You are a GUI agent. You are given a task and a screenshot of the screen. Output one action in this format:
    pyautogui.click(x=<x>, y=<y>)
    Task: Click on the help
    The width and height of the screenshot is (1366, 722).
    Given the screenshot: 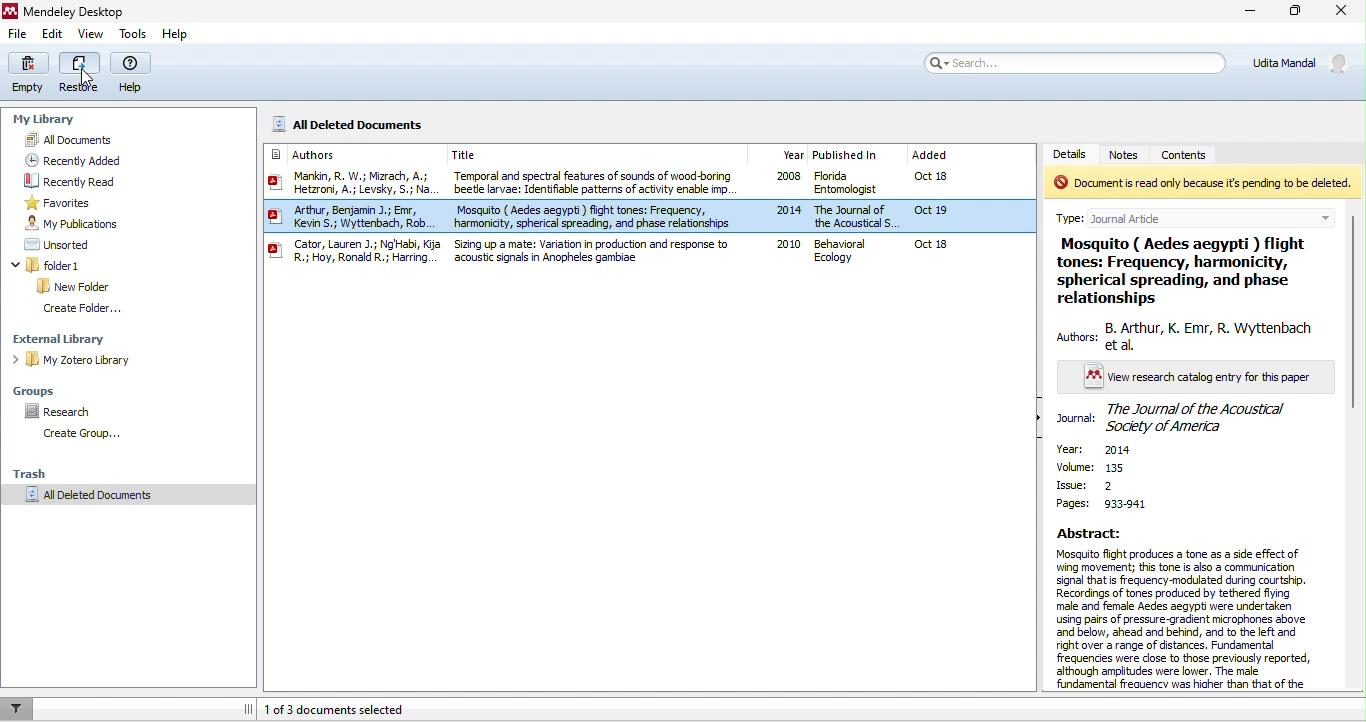 What is the action you would take?
    pyautogui.click(x=176, y=35)
    